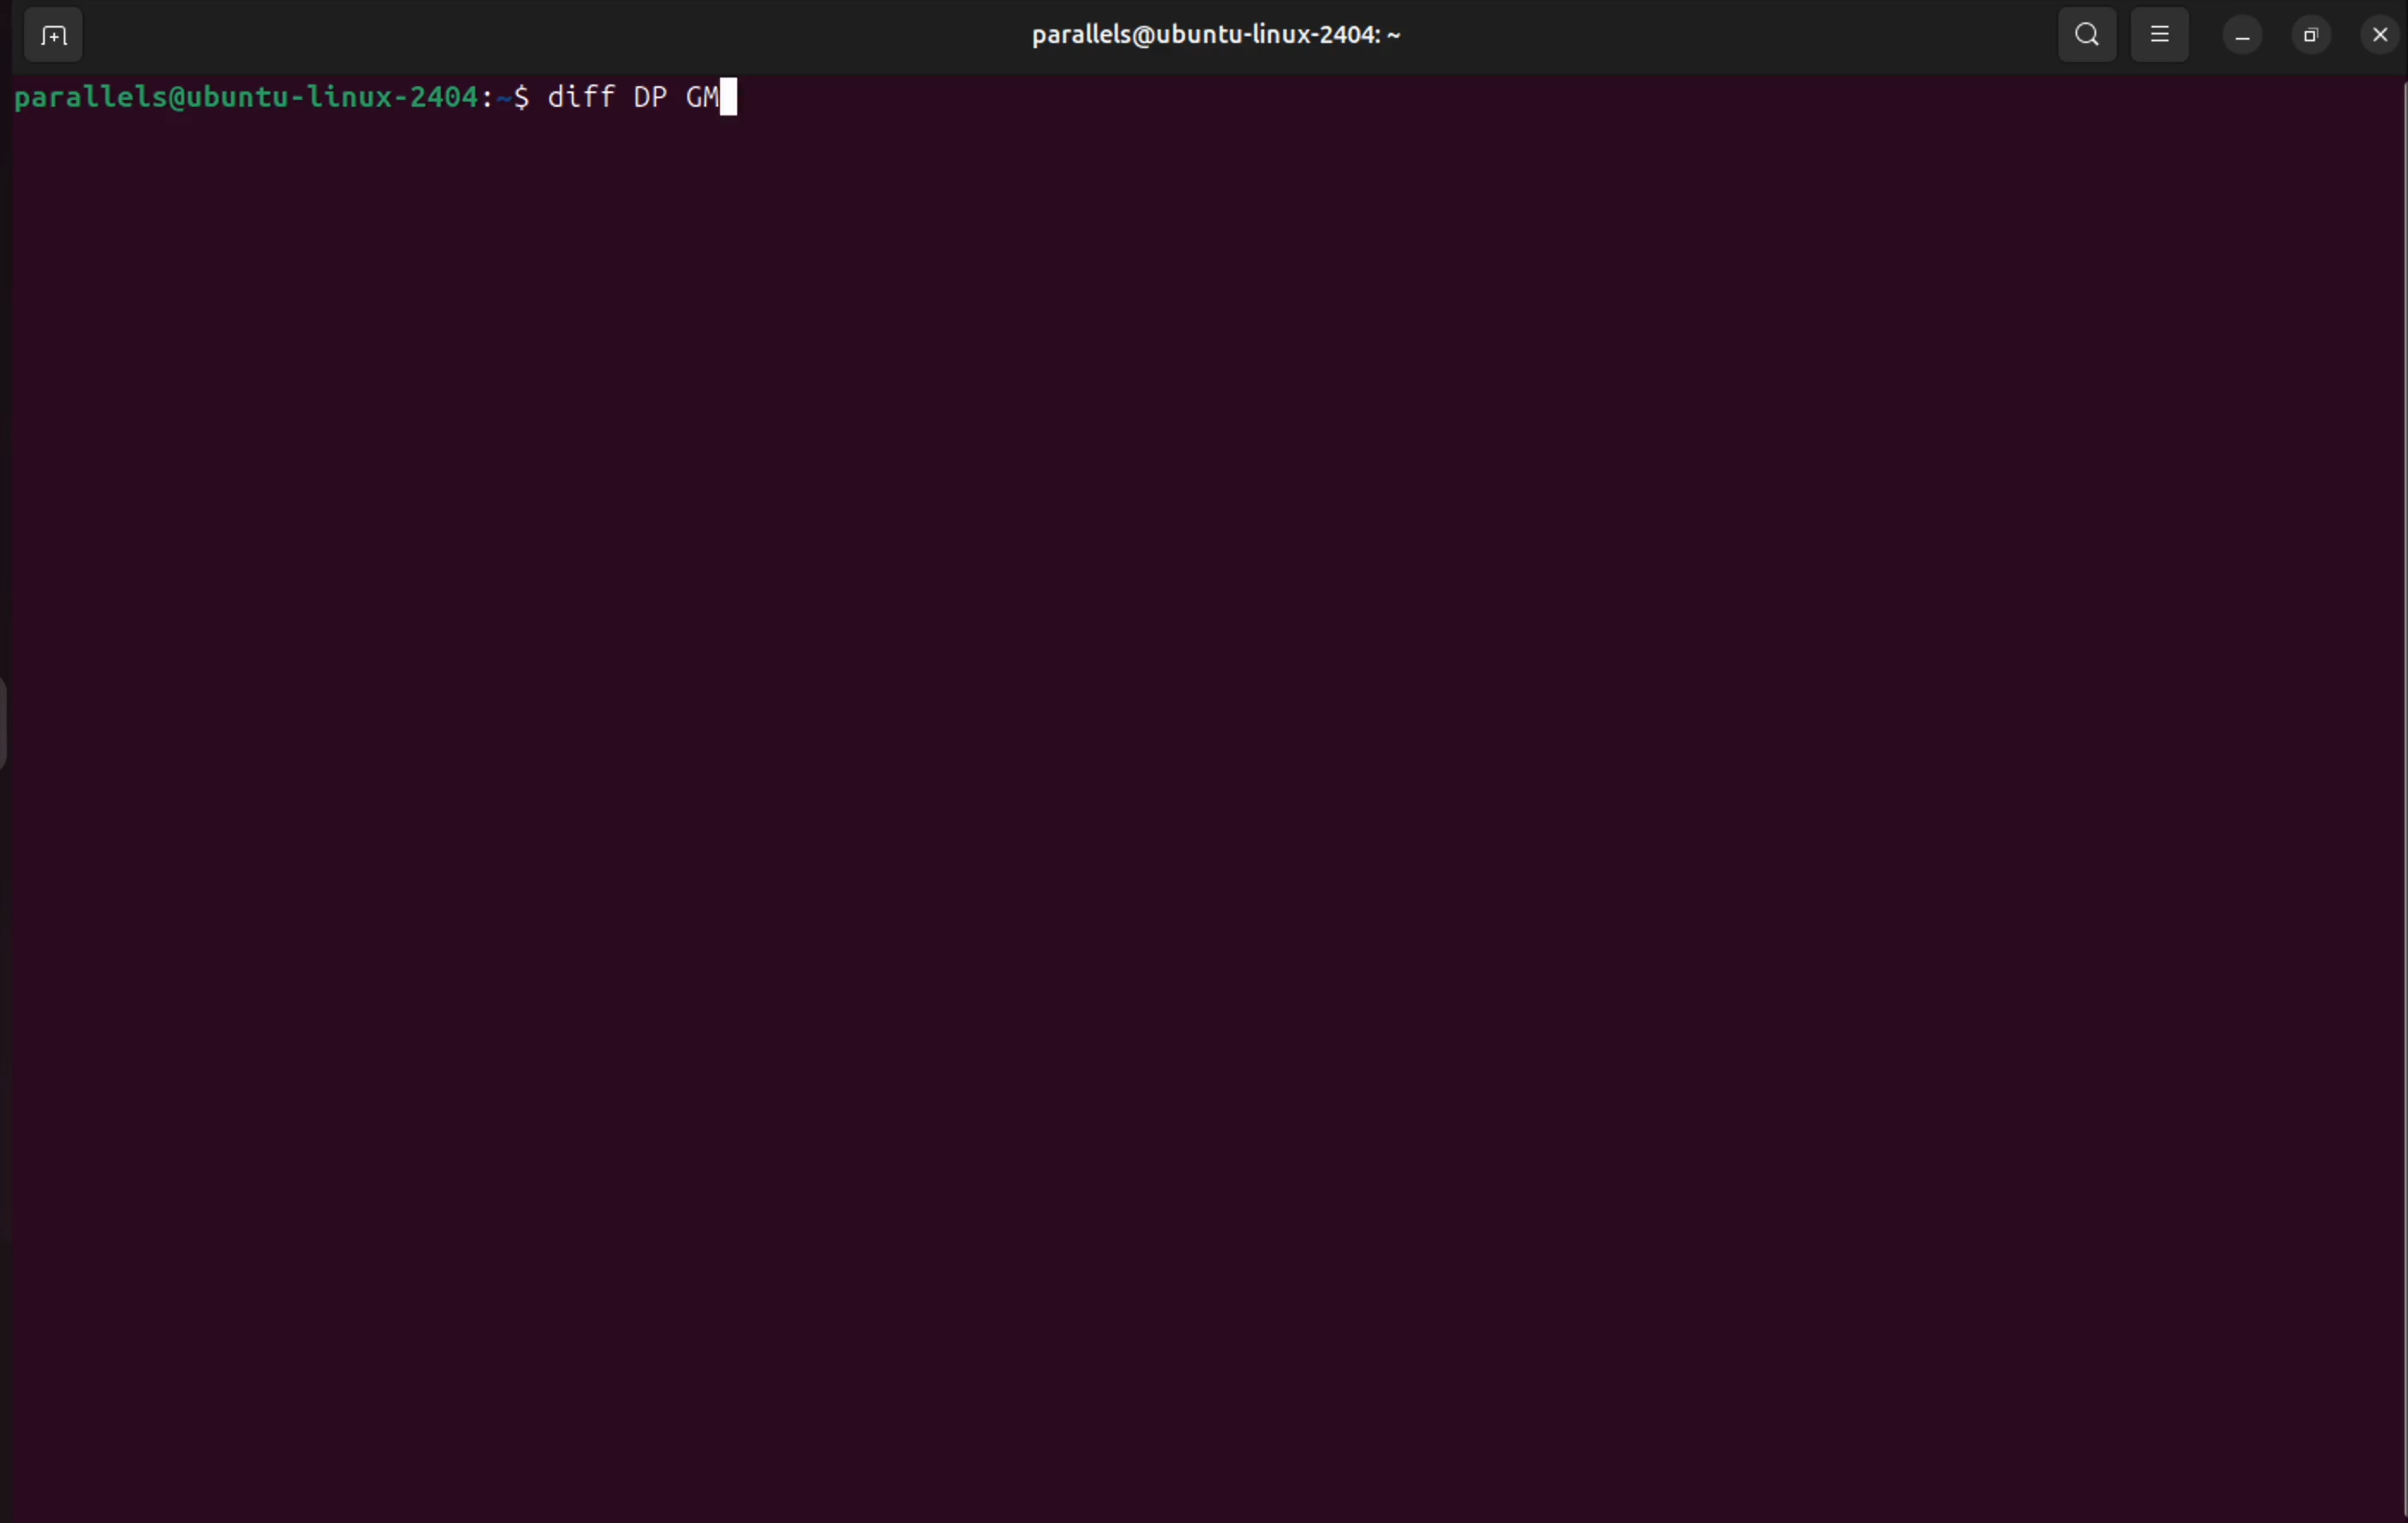 This screenshot has width=2408, height=1523. Describe the element at coordinates (1230, 35) in the screenshot. I see `user profile` at that location.